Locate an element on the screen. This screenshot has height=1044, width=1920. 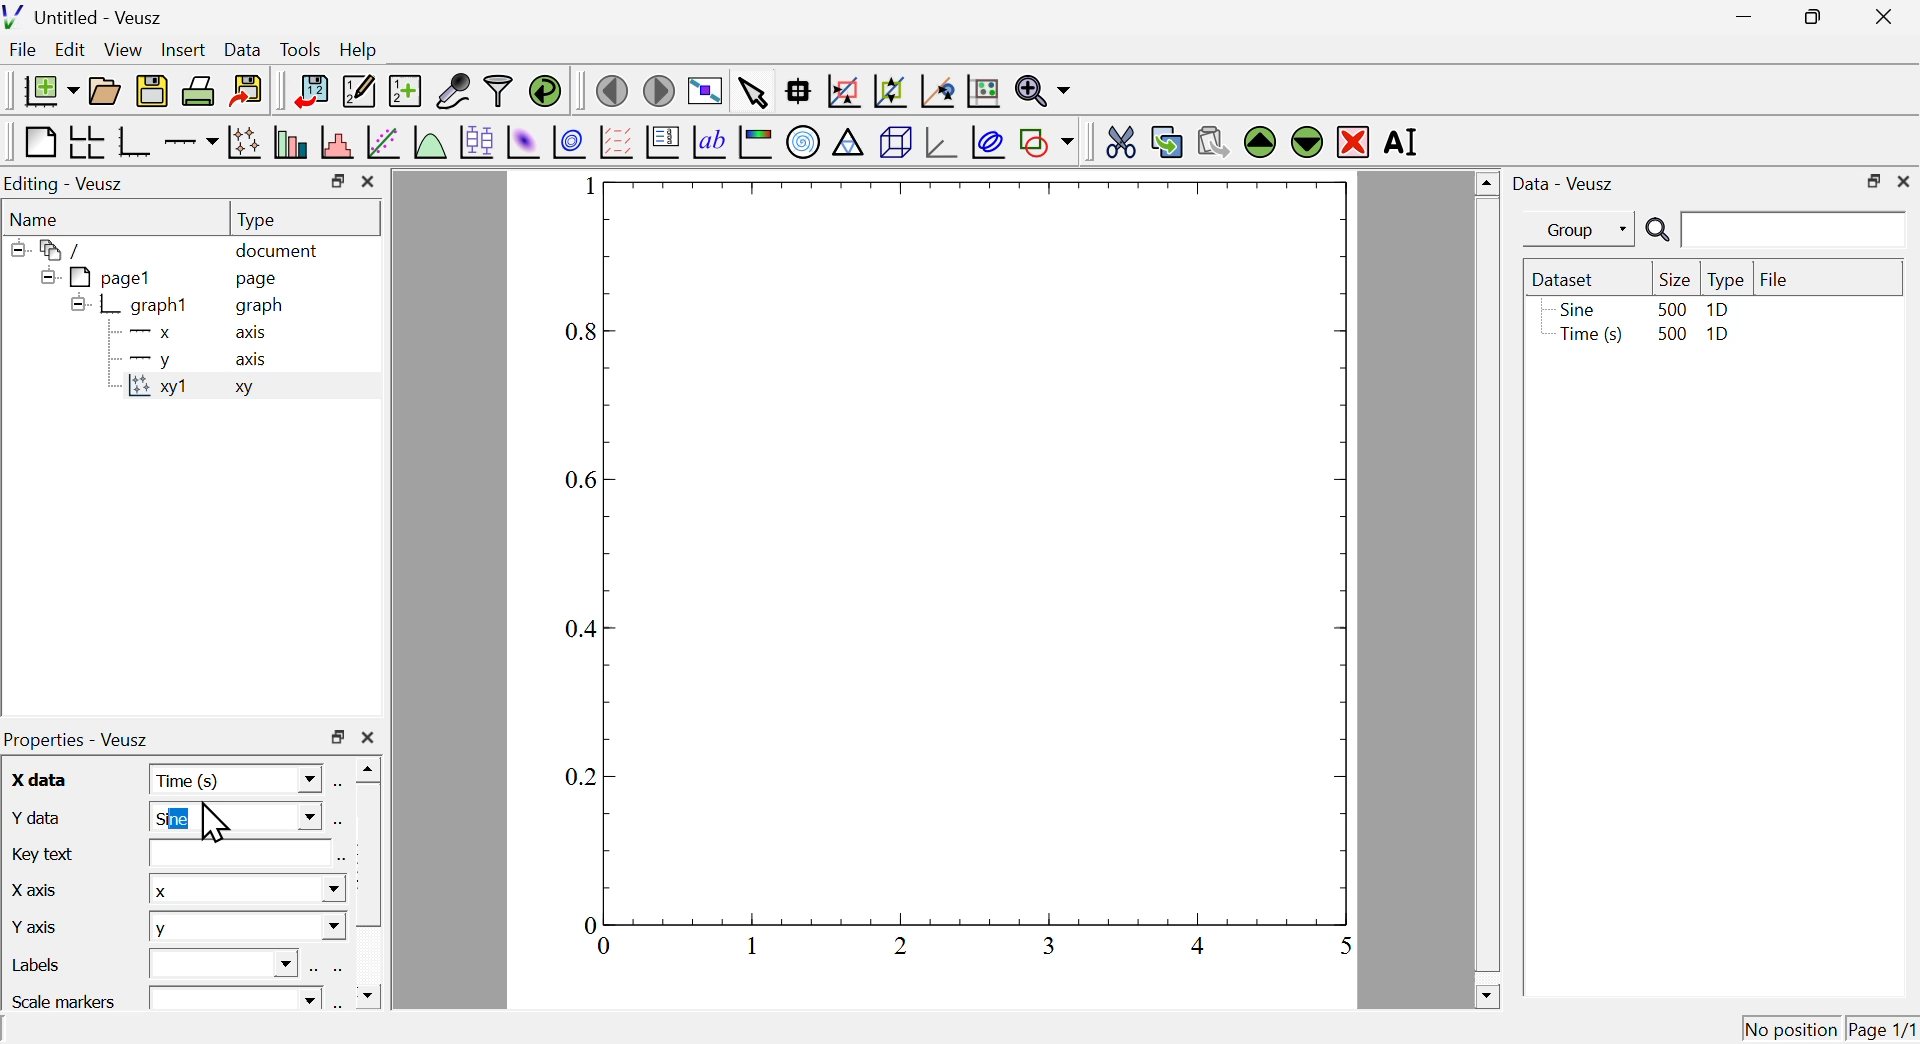
text label is located at coordinates (710, 145).